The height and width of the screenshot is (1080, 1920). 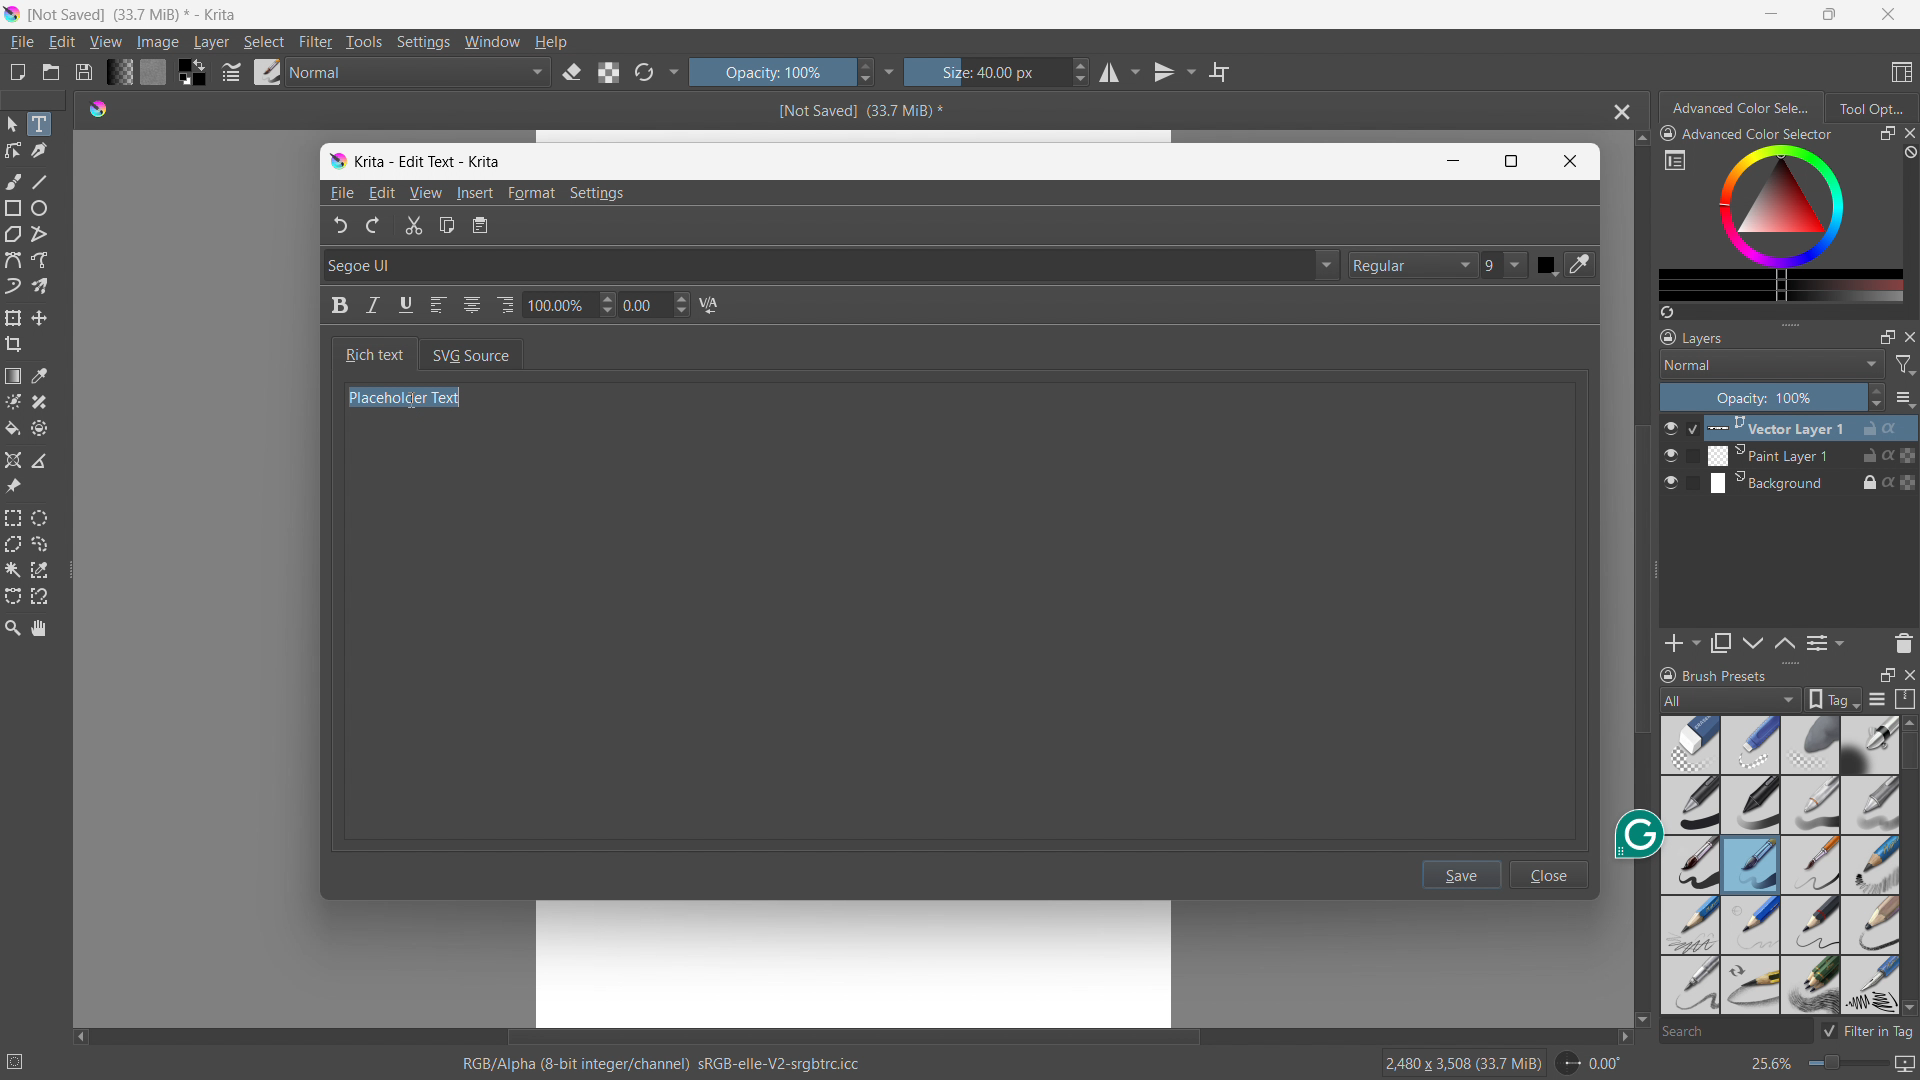 What do you see at coordinates (365, 42) in the screenshot?
I see `tools` at bounding box center [365, 42].